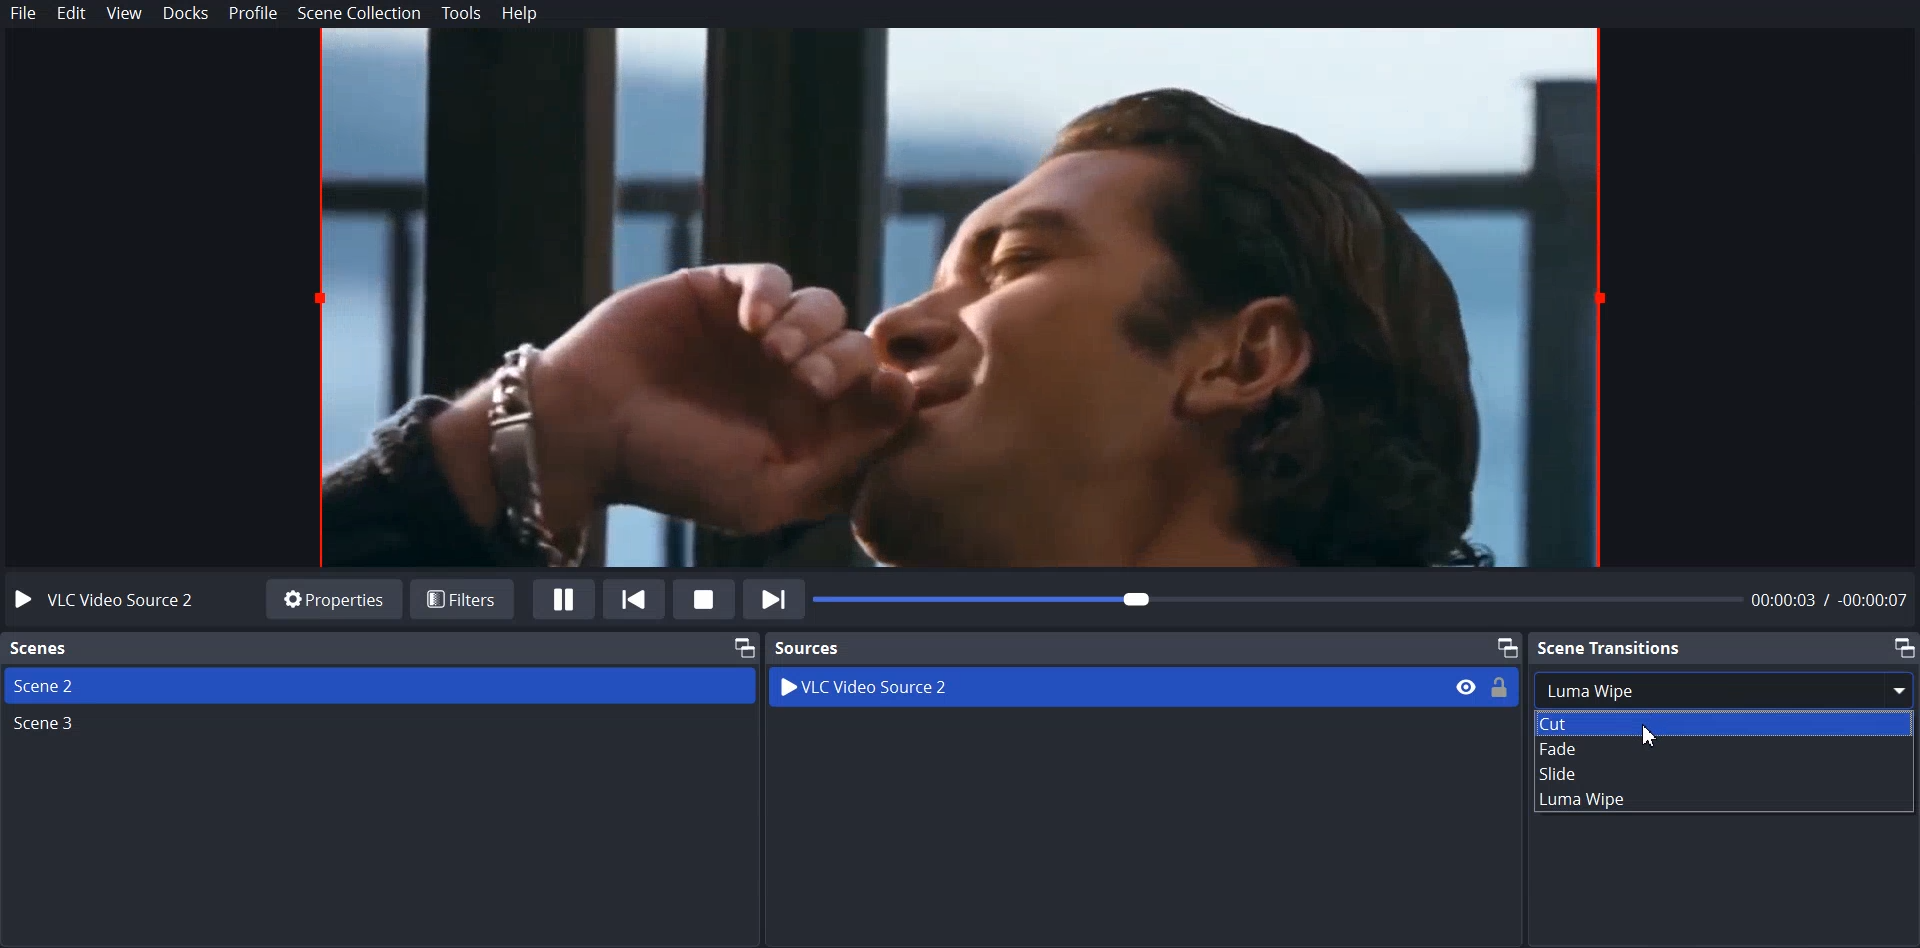 The image size is (1920, 948). I want to click on Filters, so click(463, 596).